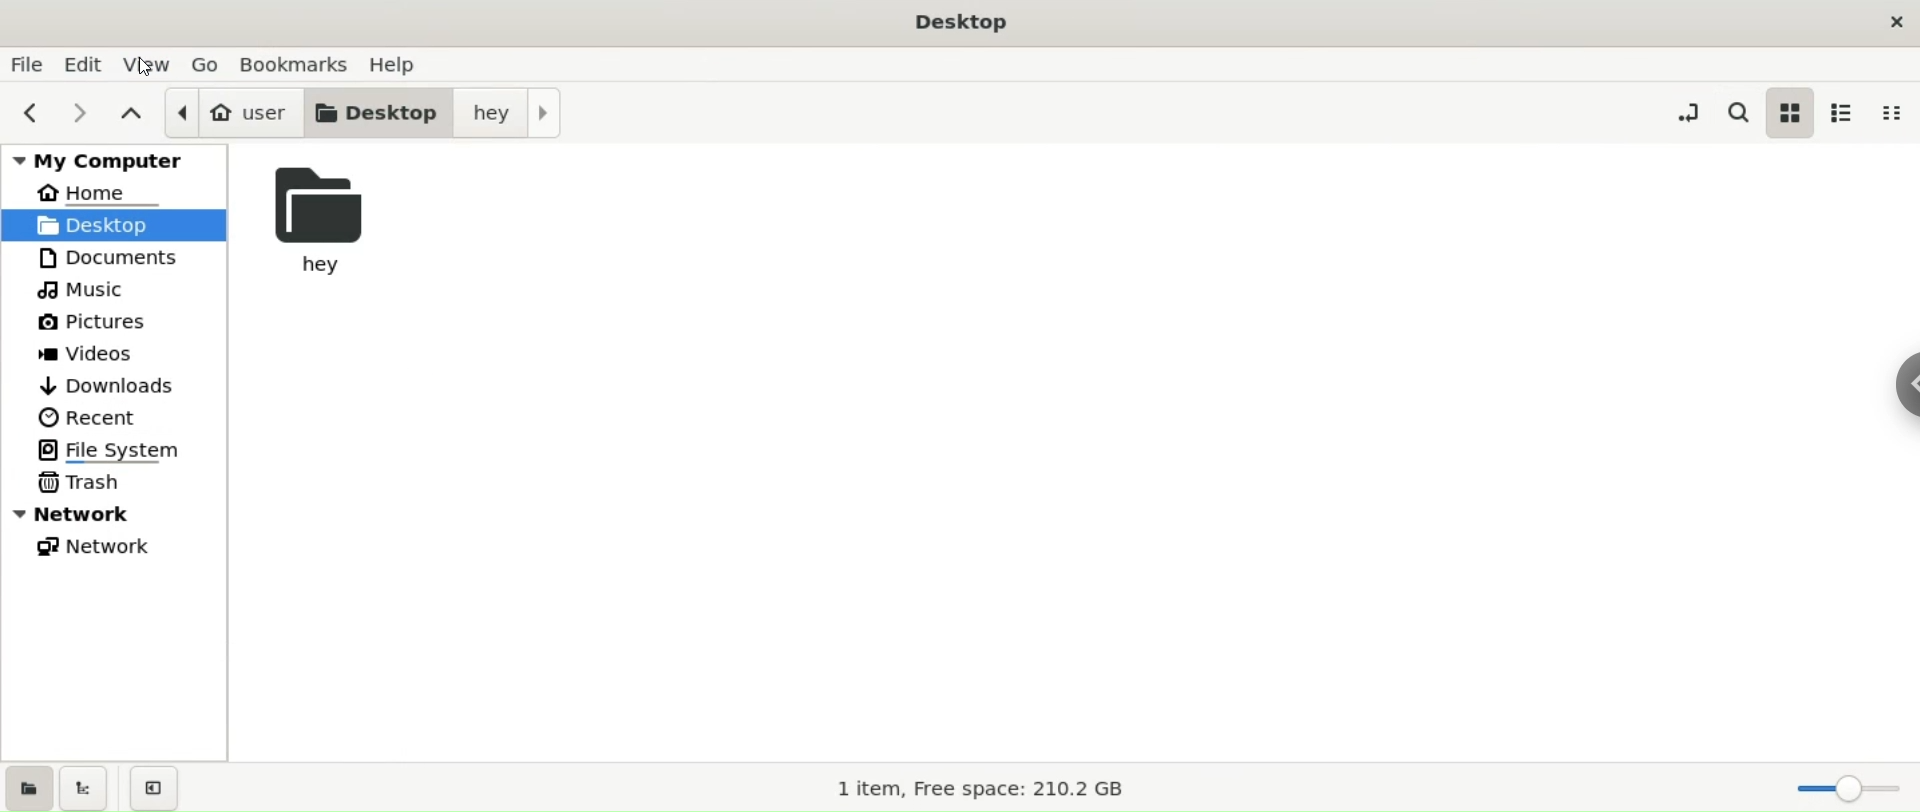 The width and height of the screenshot is (1920, 812). What do you see at coordinates (1892, 19) in the screenshot?
I see `close` at bounding box center [1892, 19].